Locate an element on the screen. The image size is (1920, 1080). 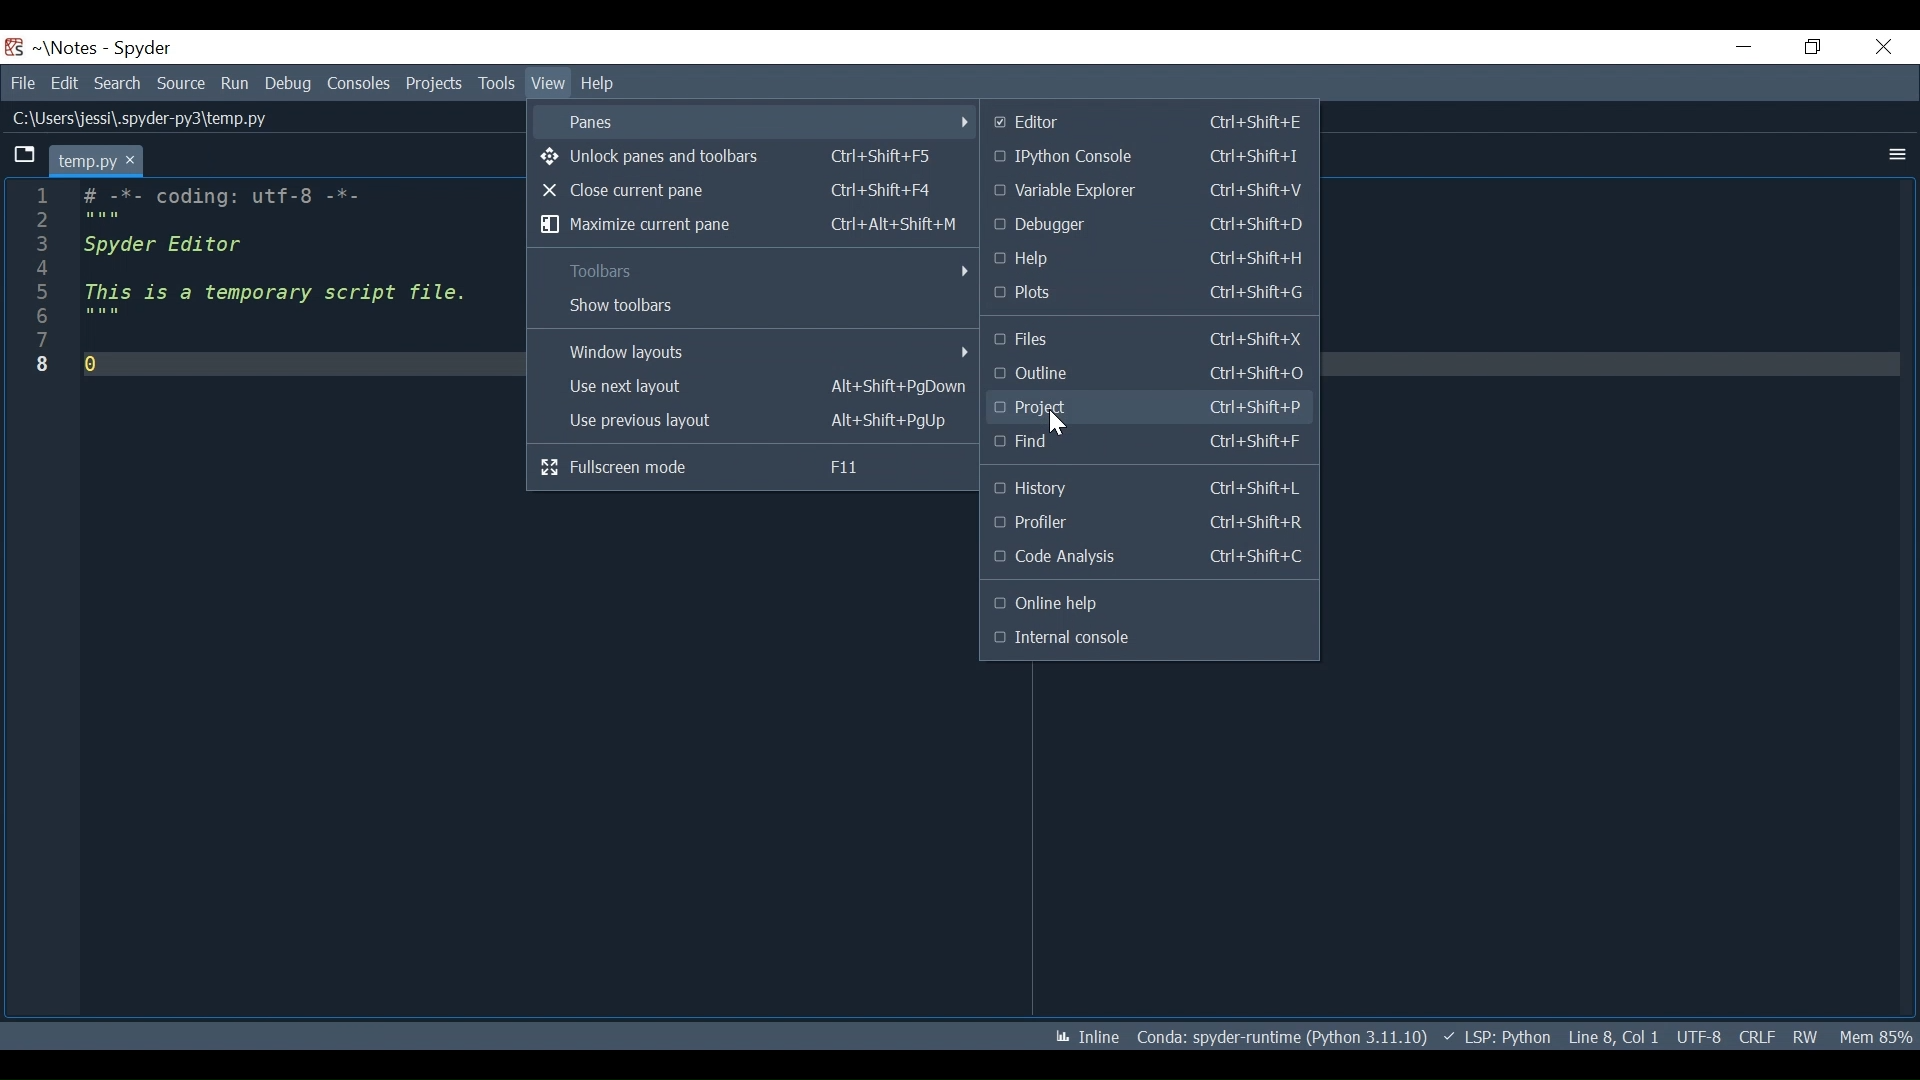
Edit is located at coordinates (64, 83).